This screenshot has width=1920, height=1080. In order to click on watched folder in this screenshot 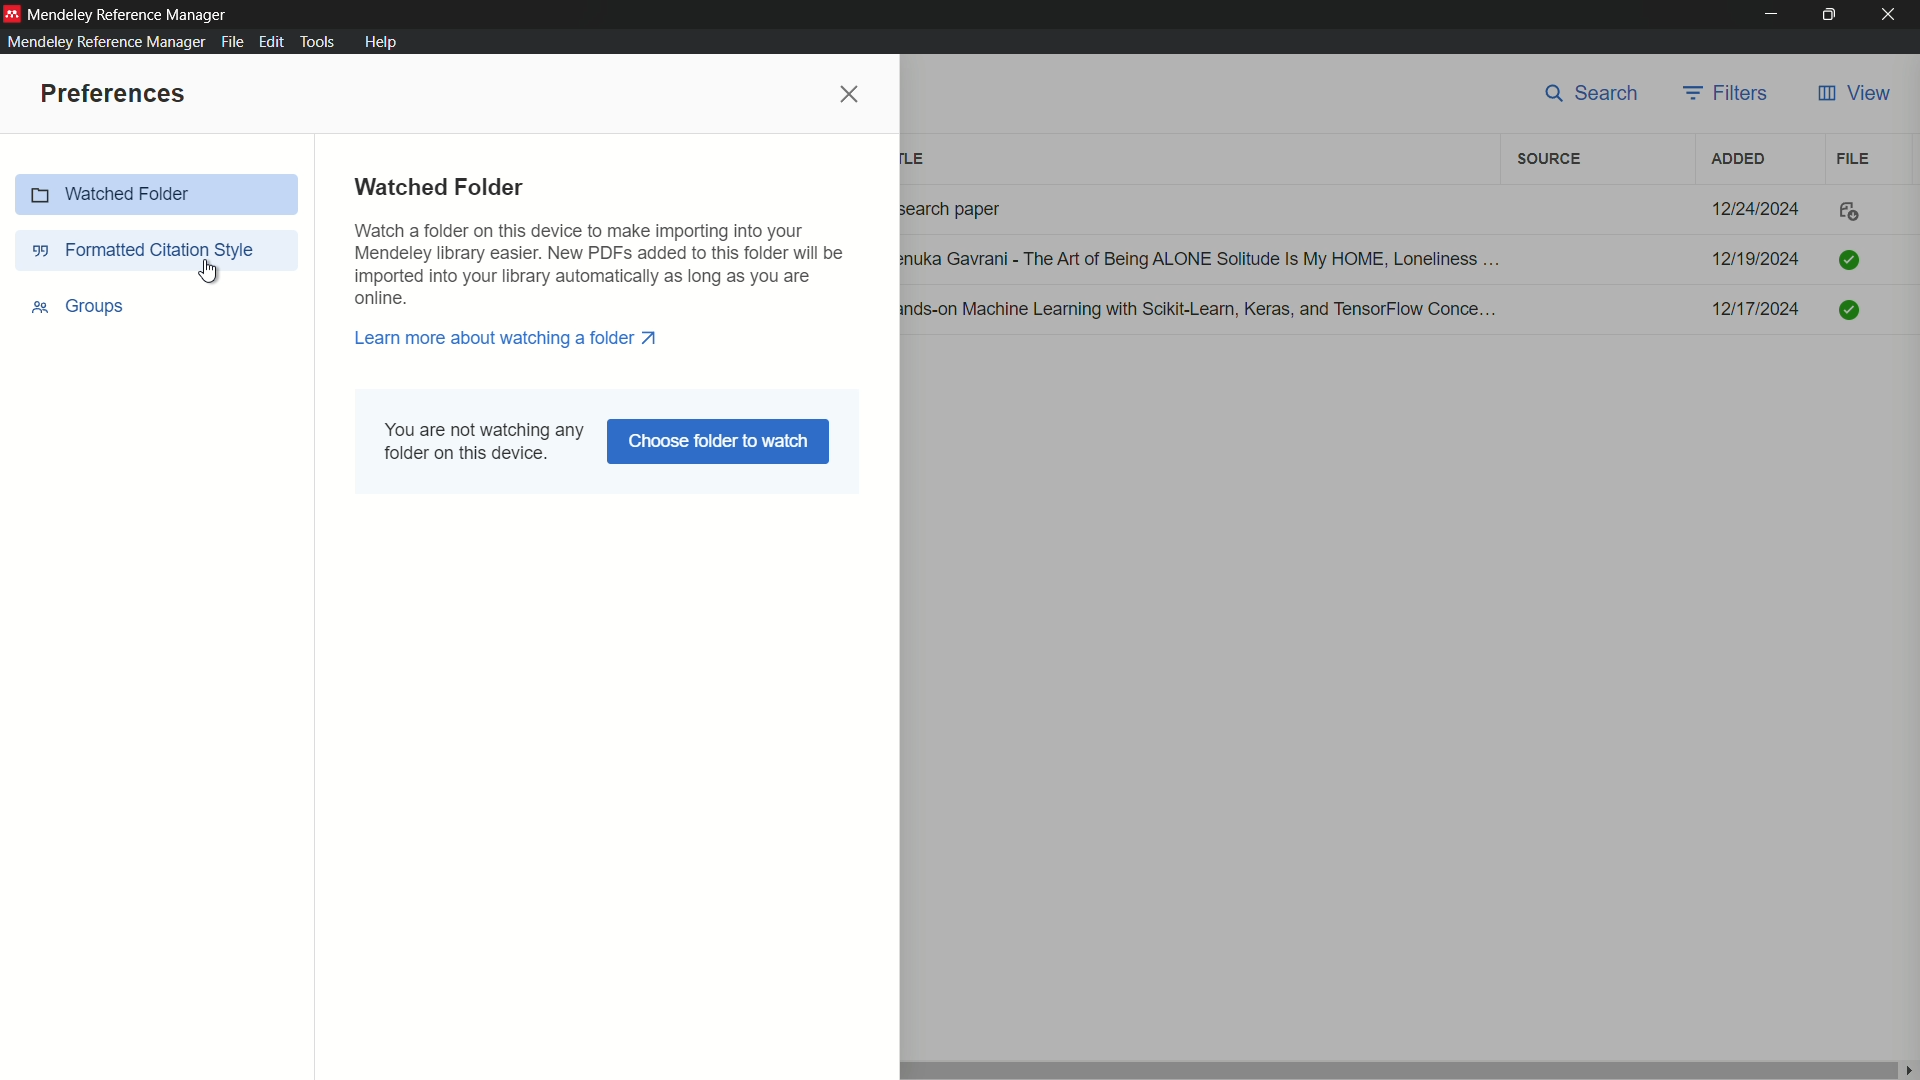, I will do `click(439, 187)`.